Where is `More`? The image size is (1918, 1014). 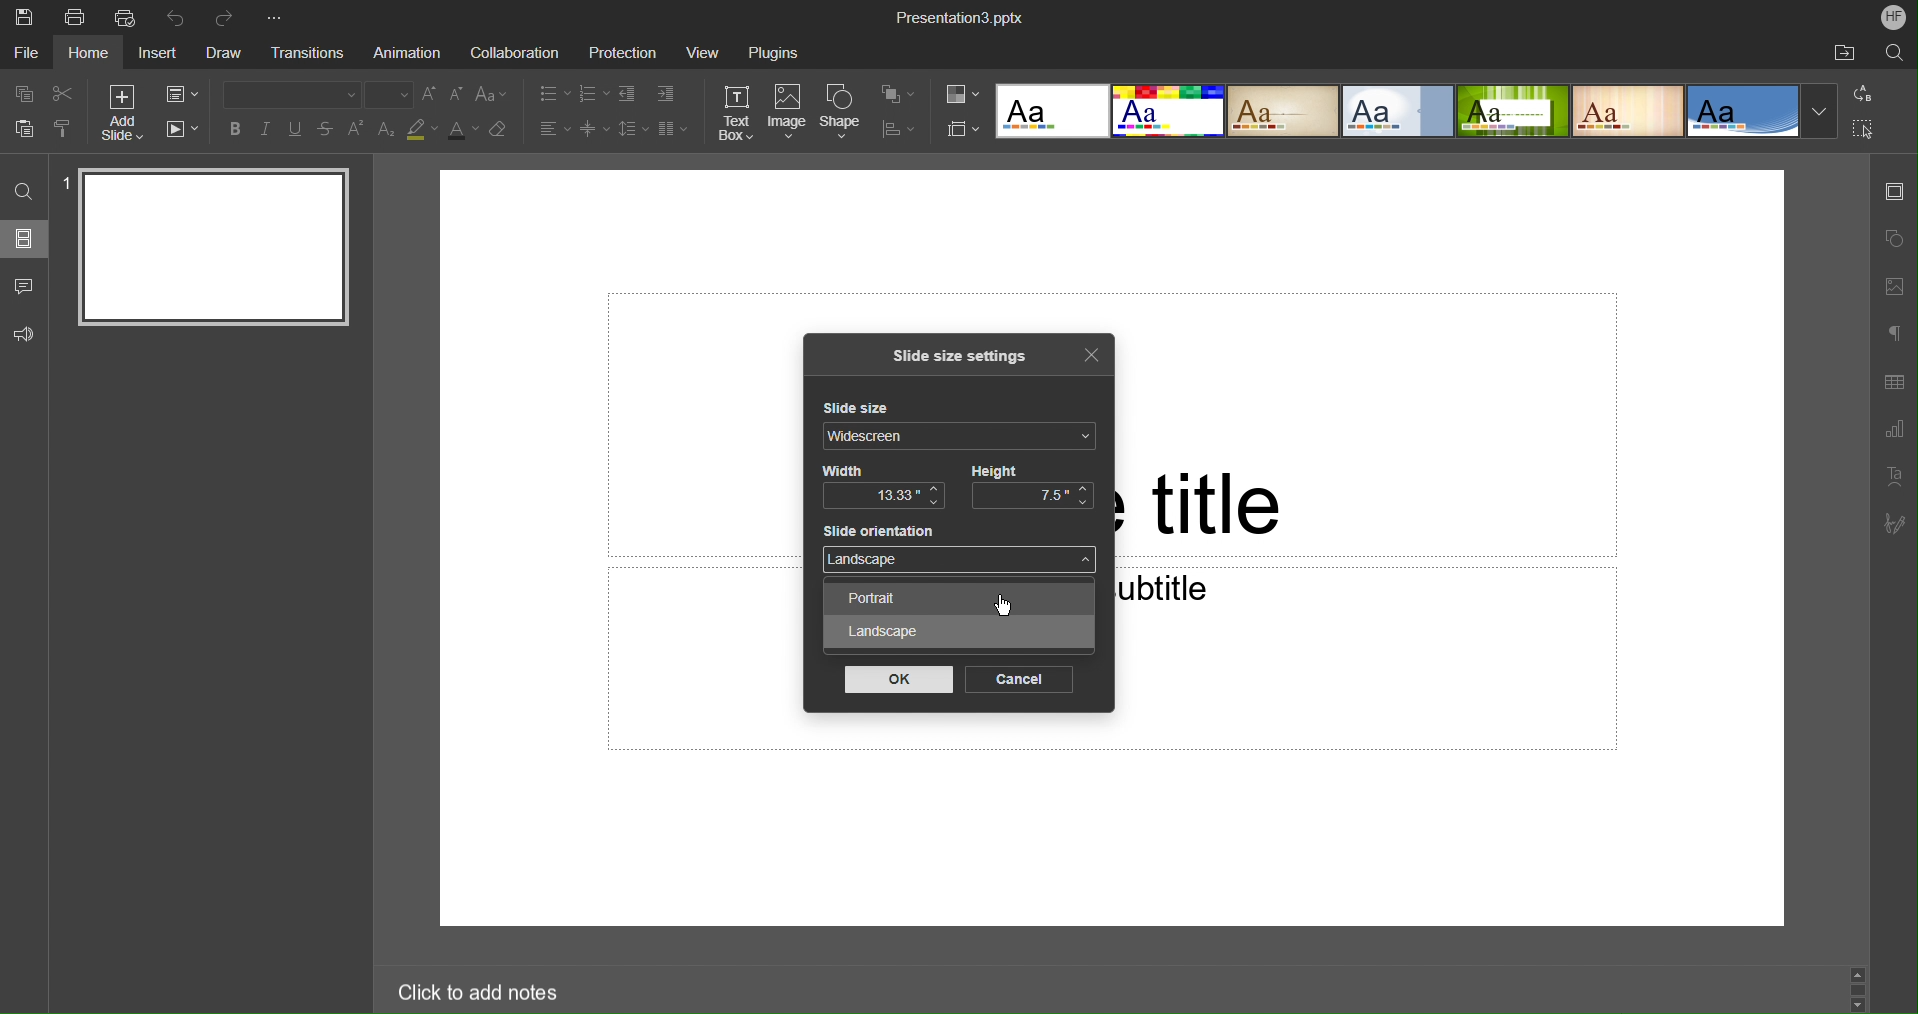 More is located at coordinates (279, 14).